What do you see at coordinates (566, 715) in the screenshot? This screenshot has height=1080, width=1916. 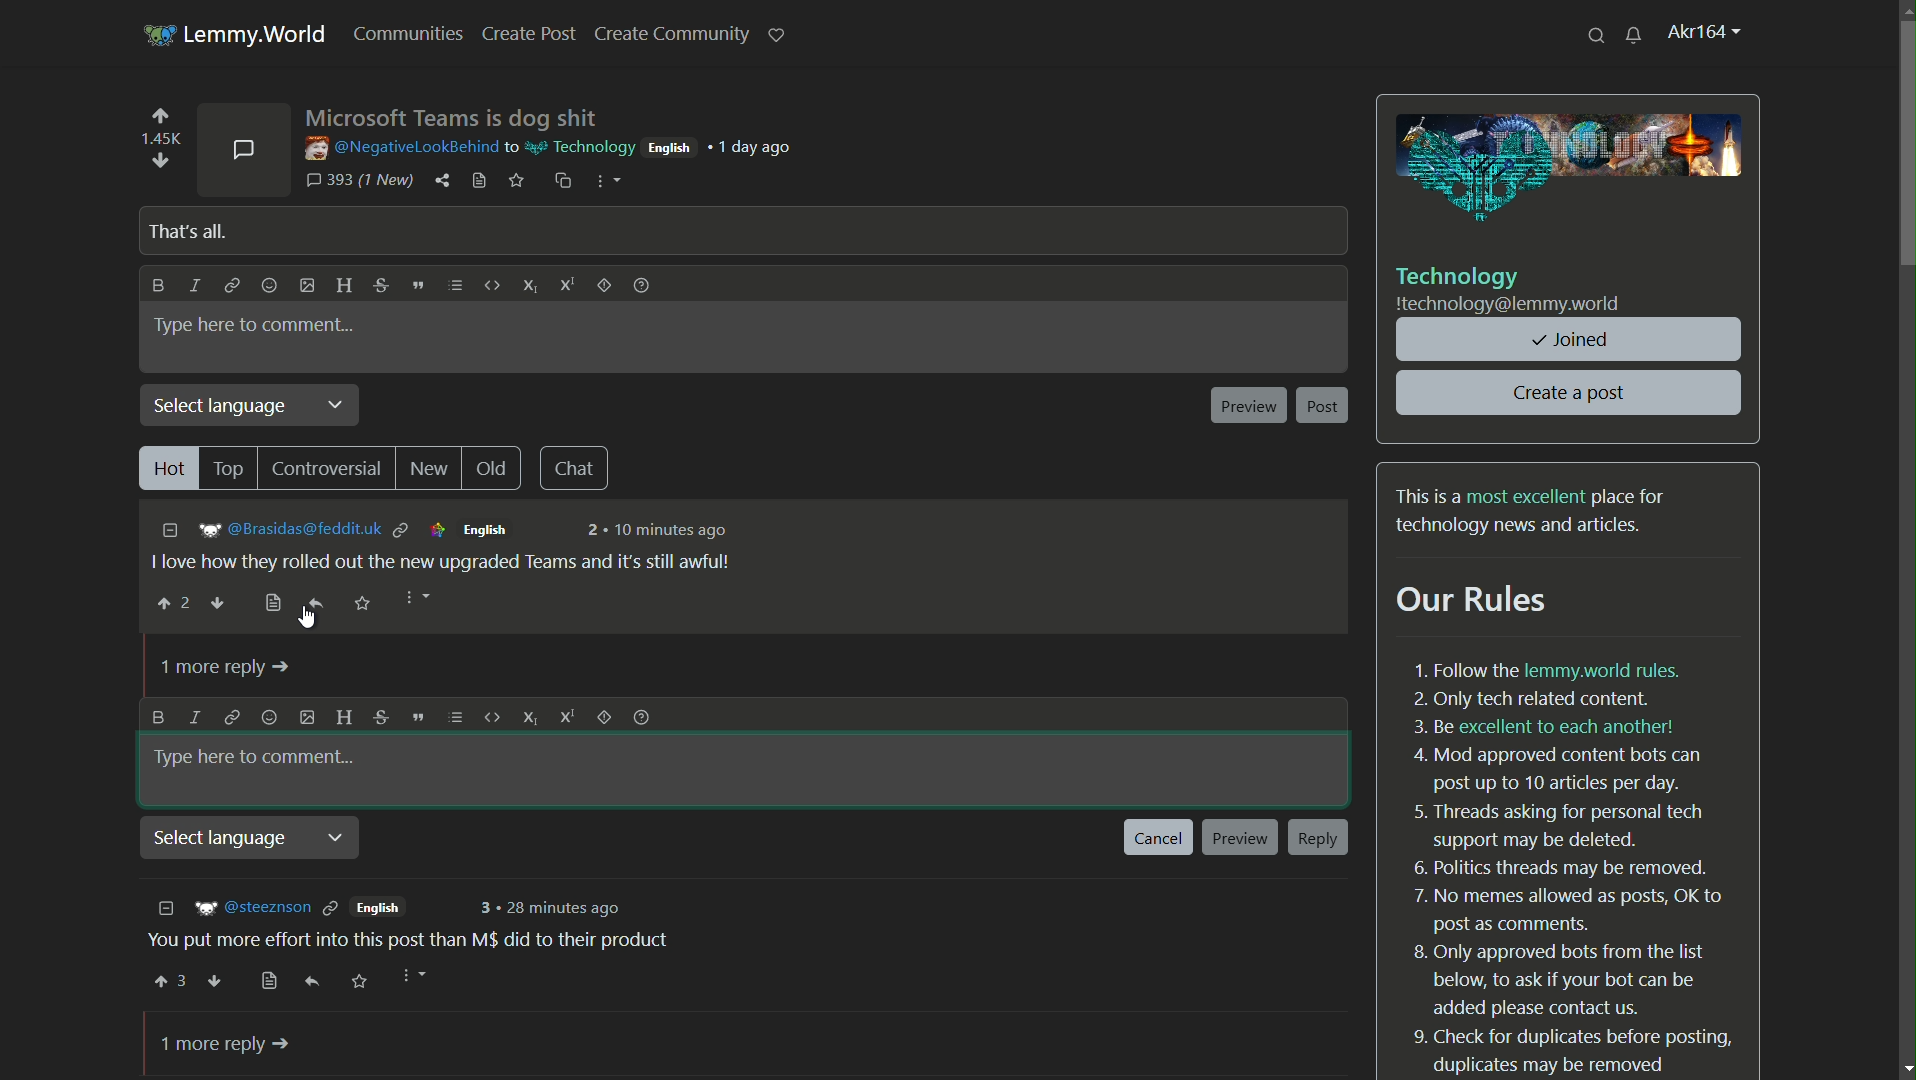 I see `superscript` at bounding box center [566, 715].